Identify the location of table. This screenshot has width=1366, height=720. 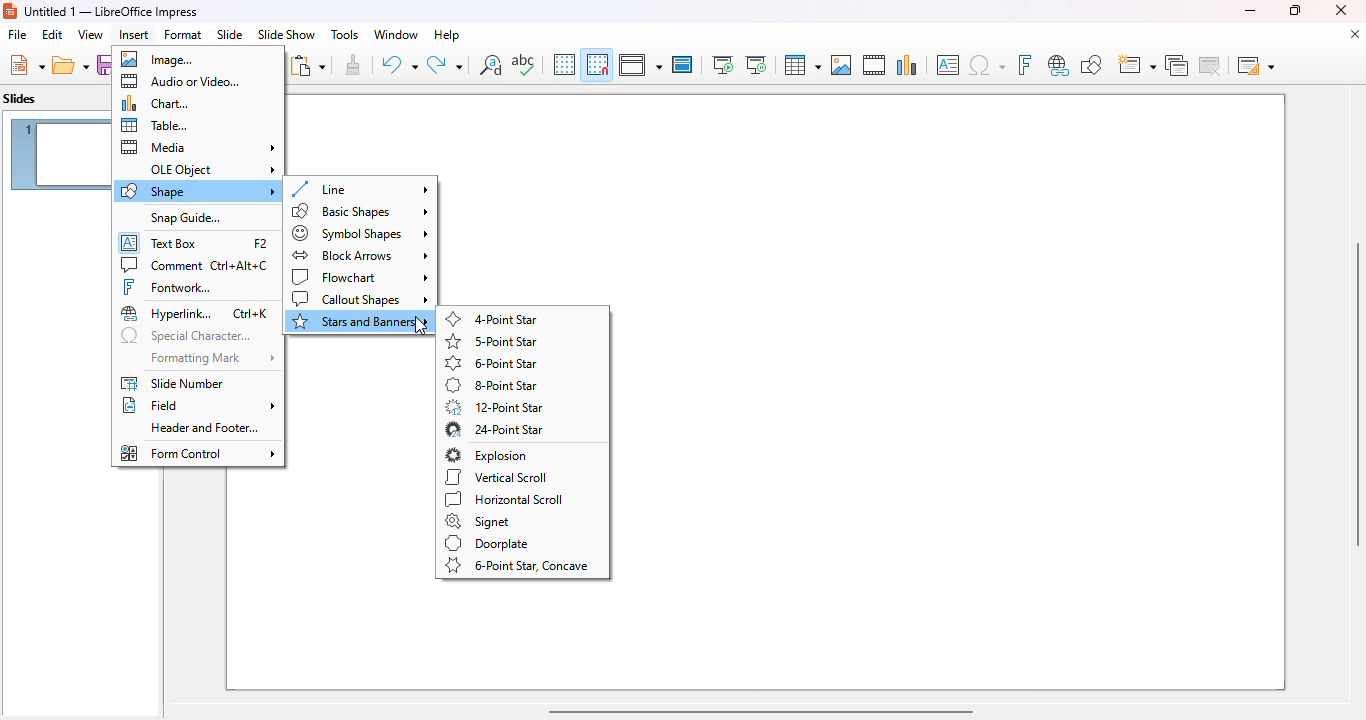
(801, 65).